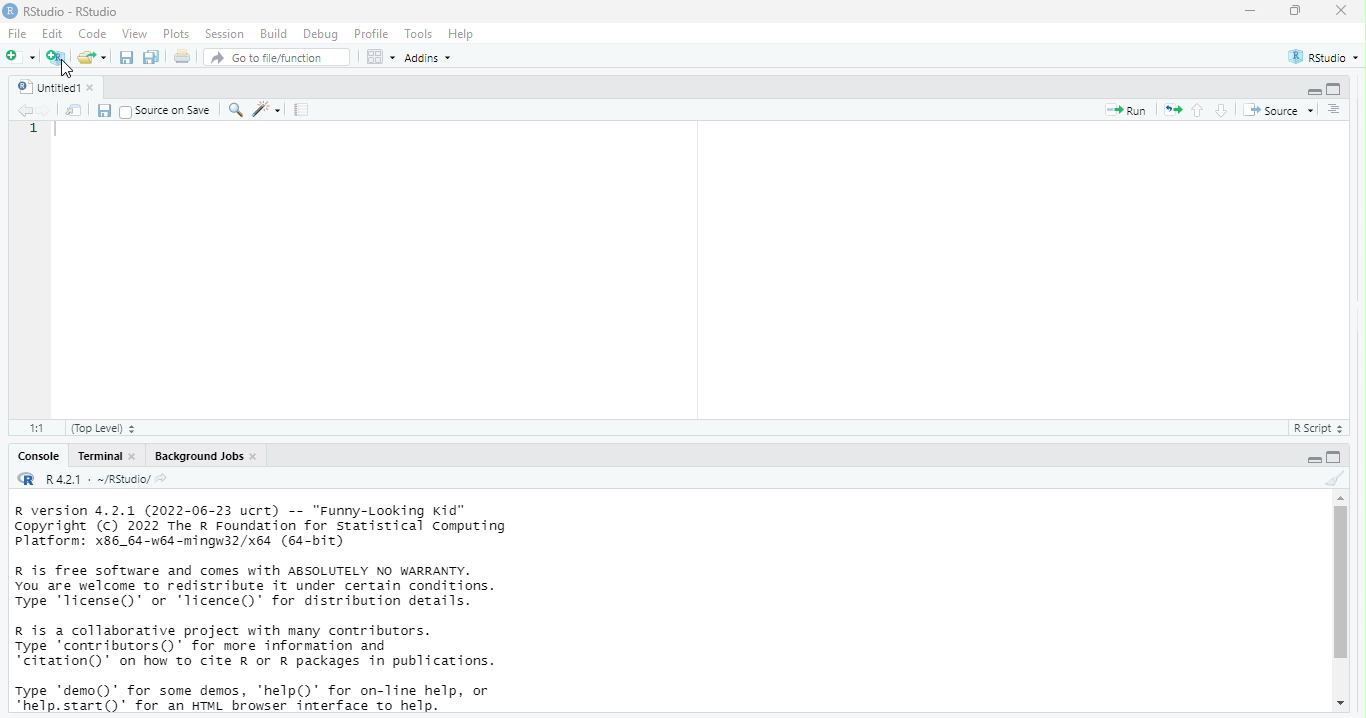 This screenshot has width=1366, height=718. Describe the element at coordinates (32, 456) in the screenshot. I see `console` at that location.